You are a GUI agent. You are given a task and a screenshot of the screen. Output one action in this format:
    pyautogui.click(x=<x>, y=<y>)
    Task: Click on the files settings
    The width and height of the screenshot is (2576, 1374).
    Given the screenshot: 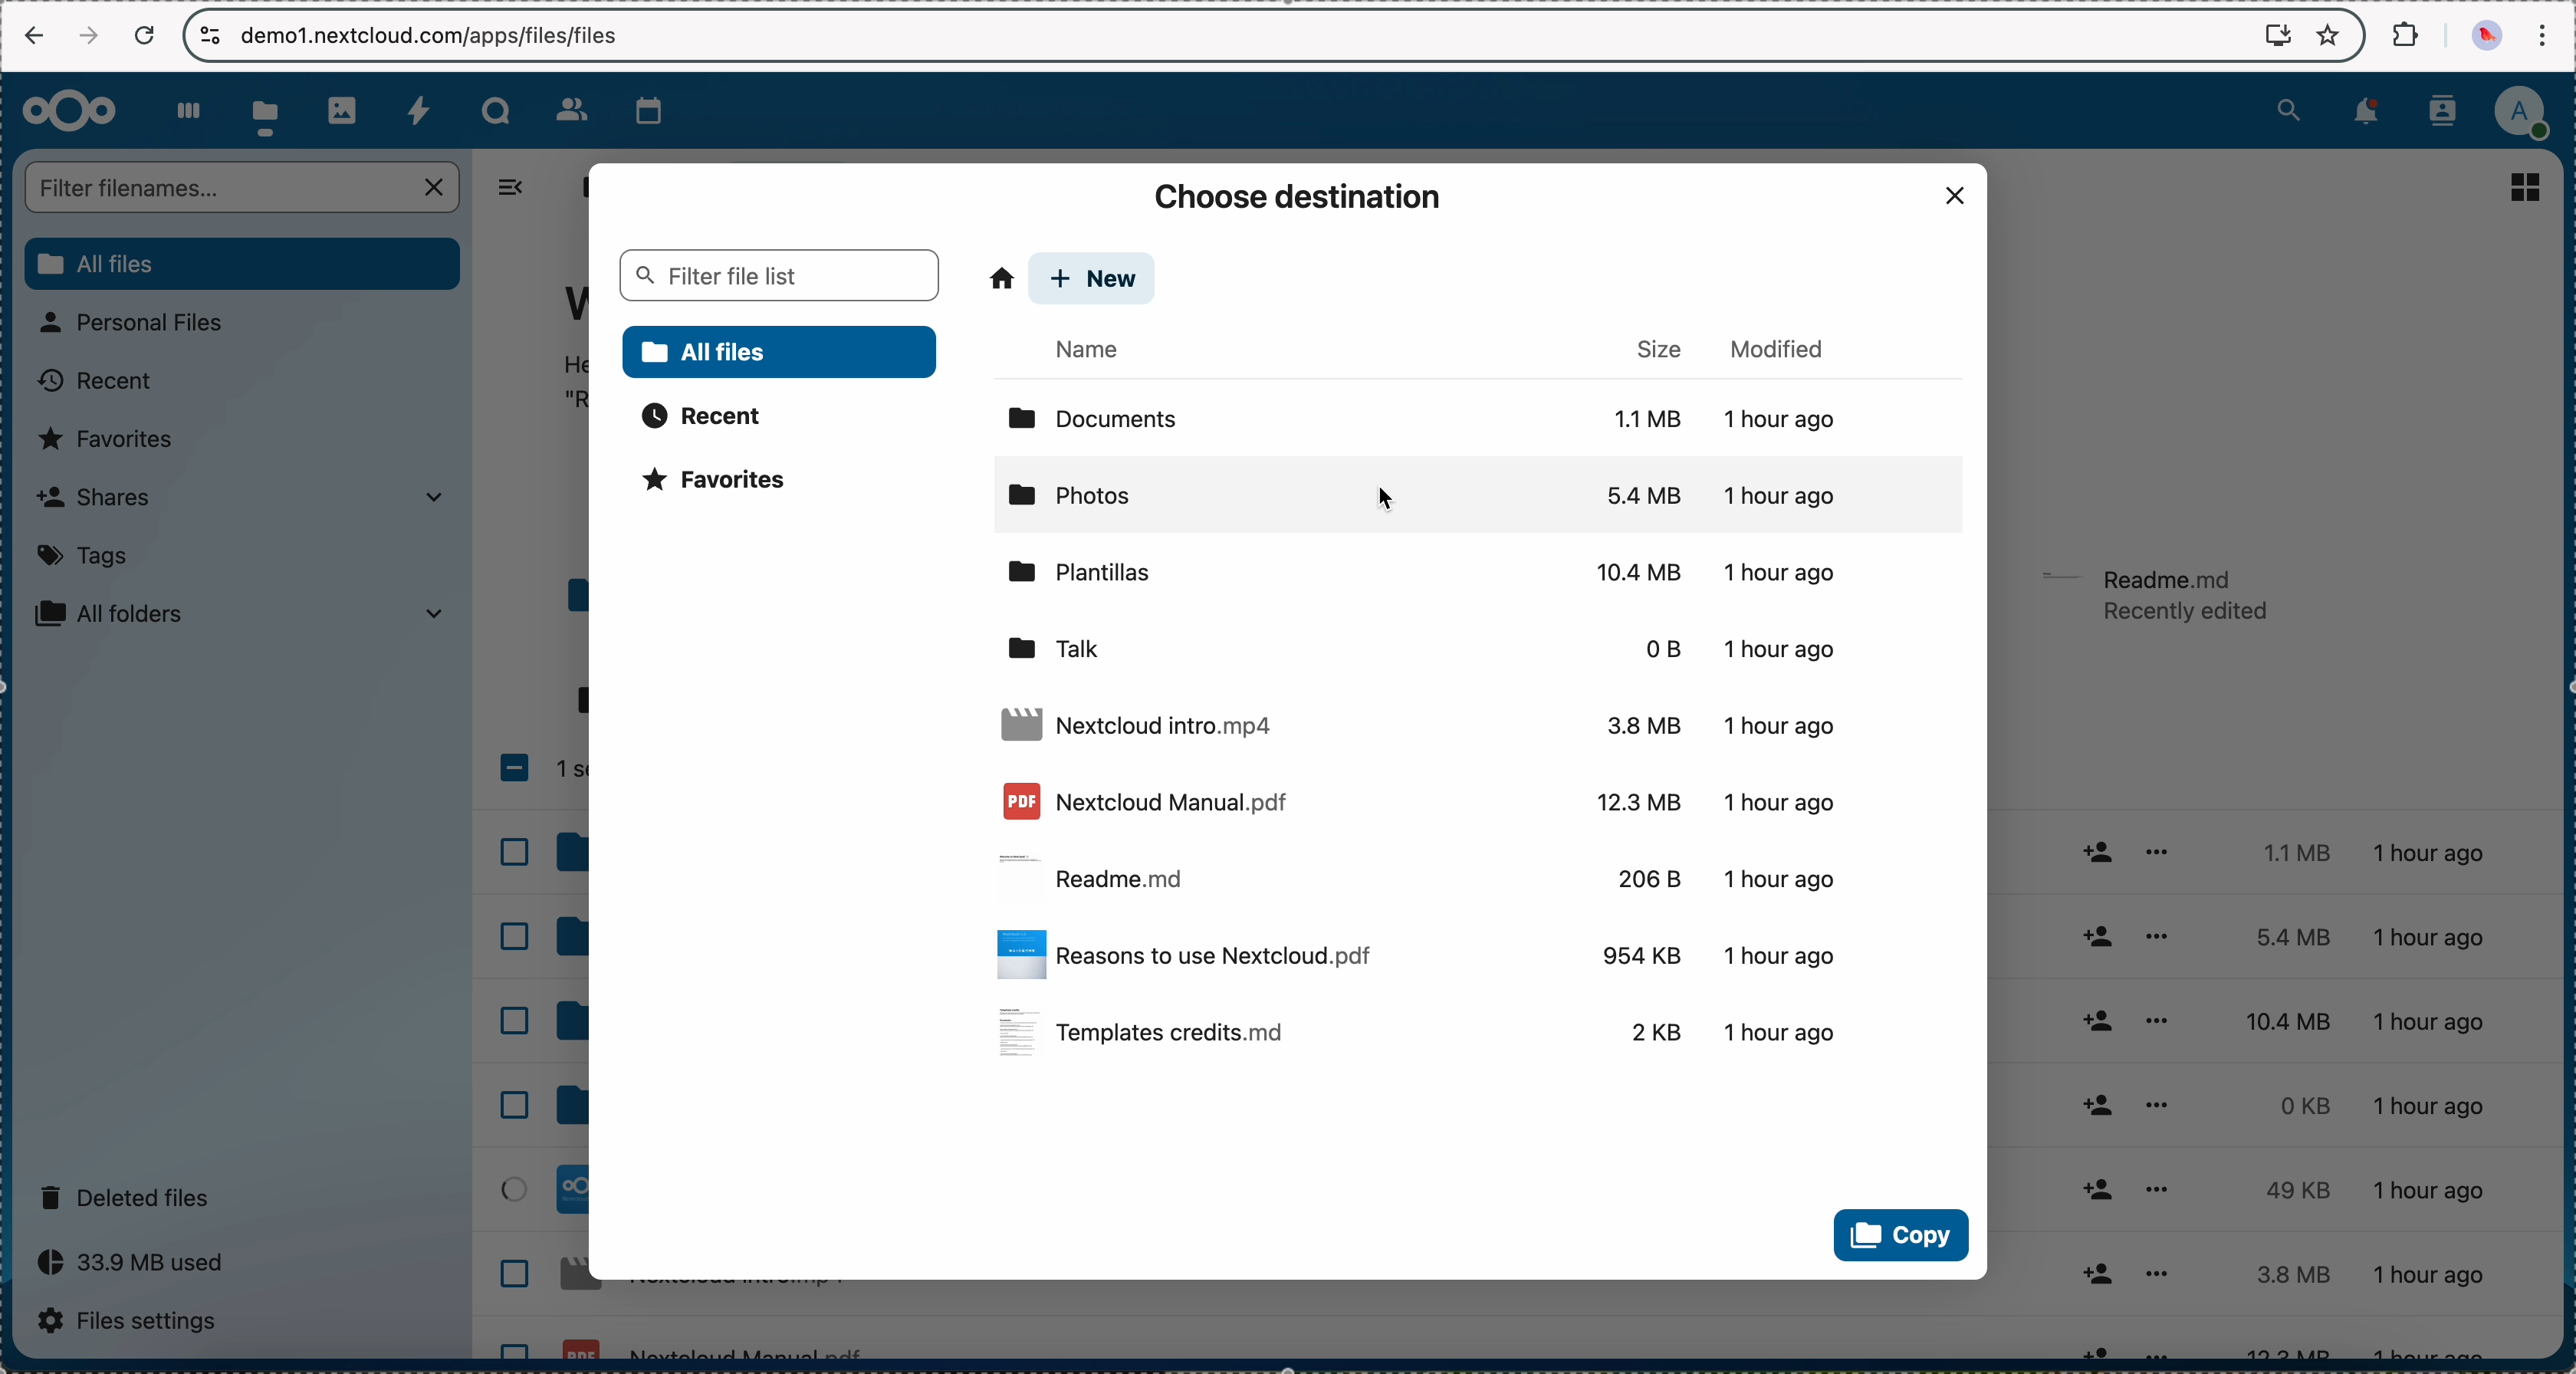 What is the action you would take?
    pyautogui.click(x=133, y=1322)
    